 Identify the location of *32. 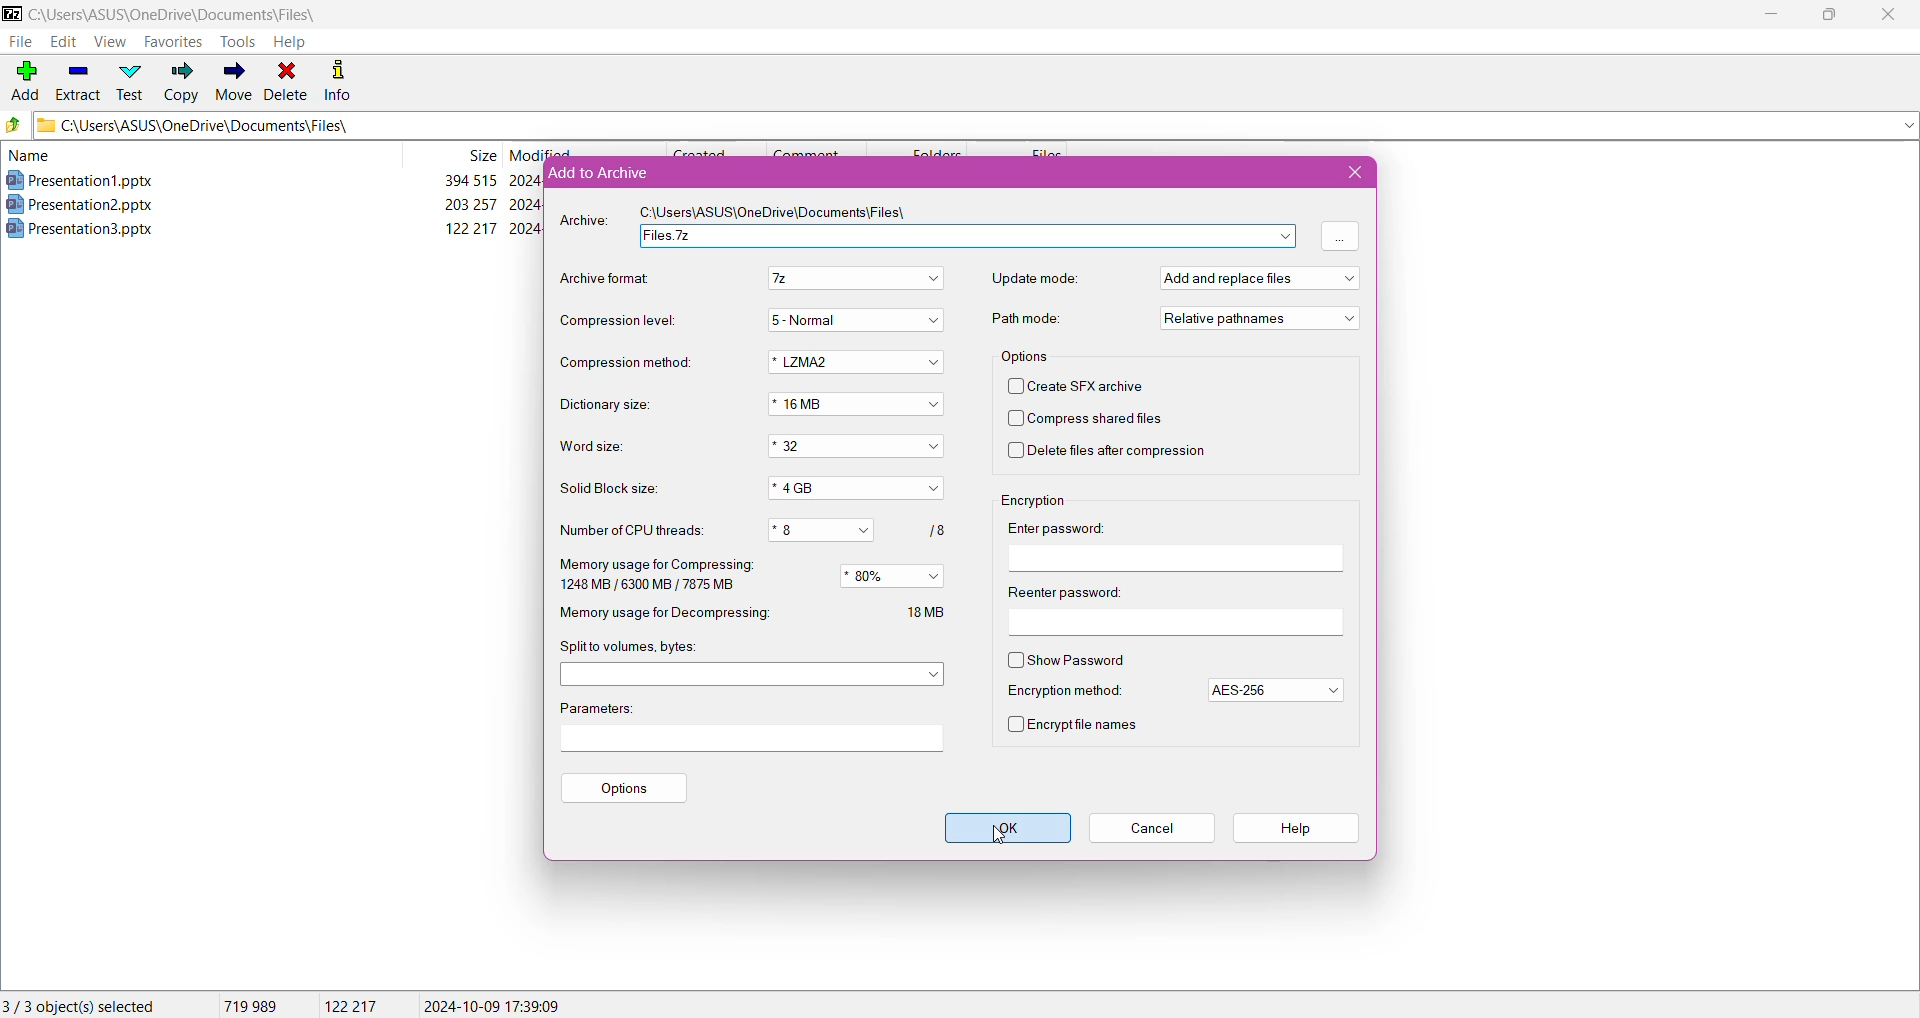
(858, 445).